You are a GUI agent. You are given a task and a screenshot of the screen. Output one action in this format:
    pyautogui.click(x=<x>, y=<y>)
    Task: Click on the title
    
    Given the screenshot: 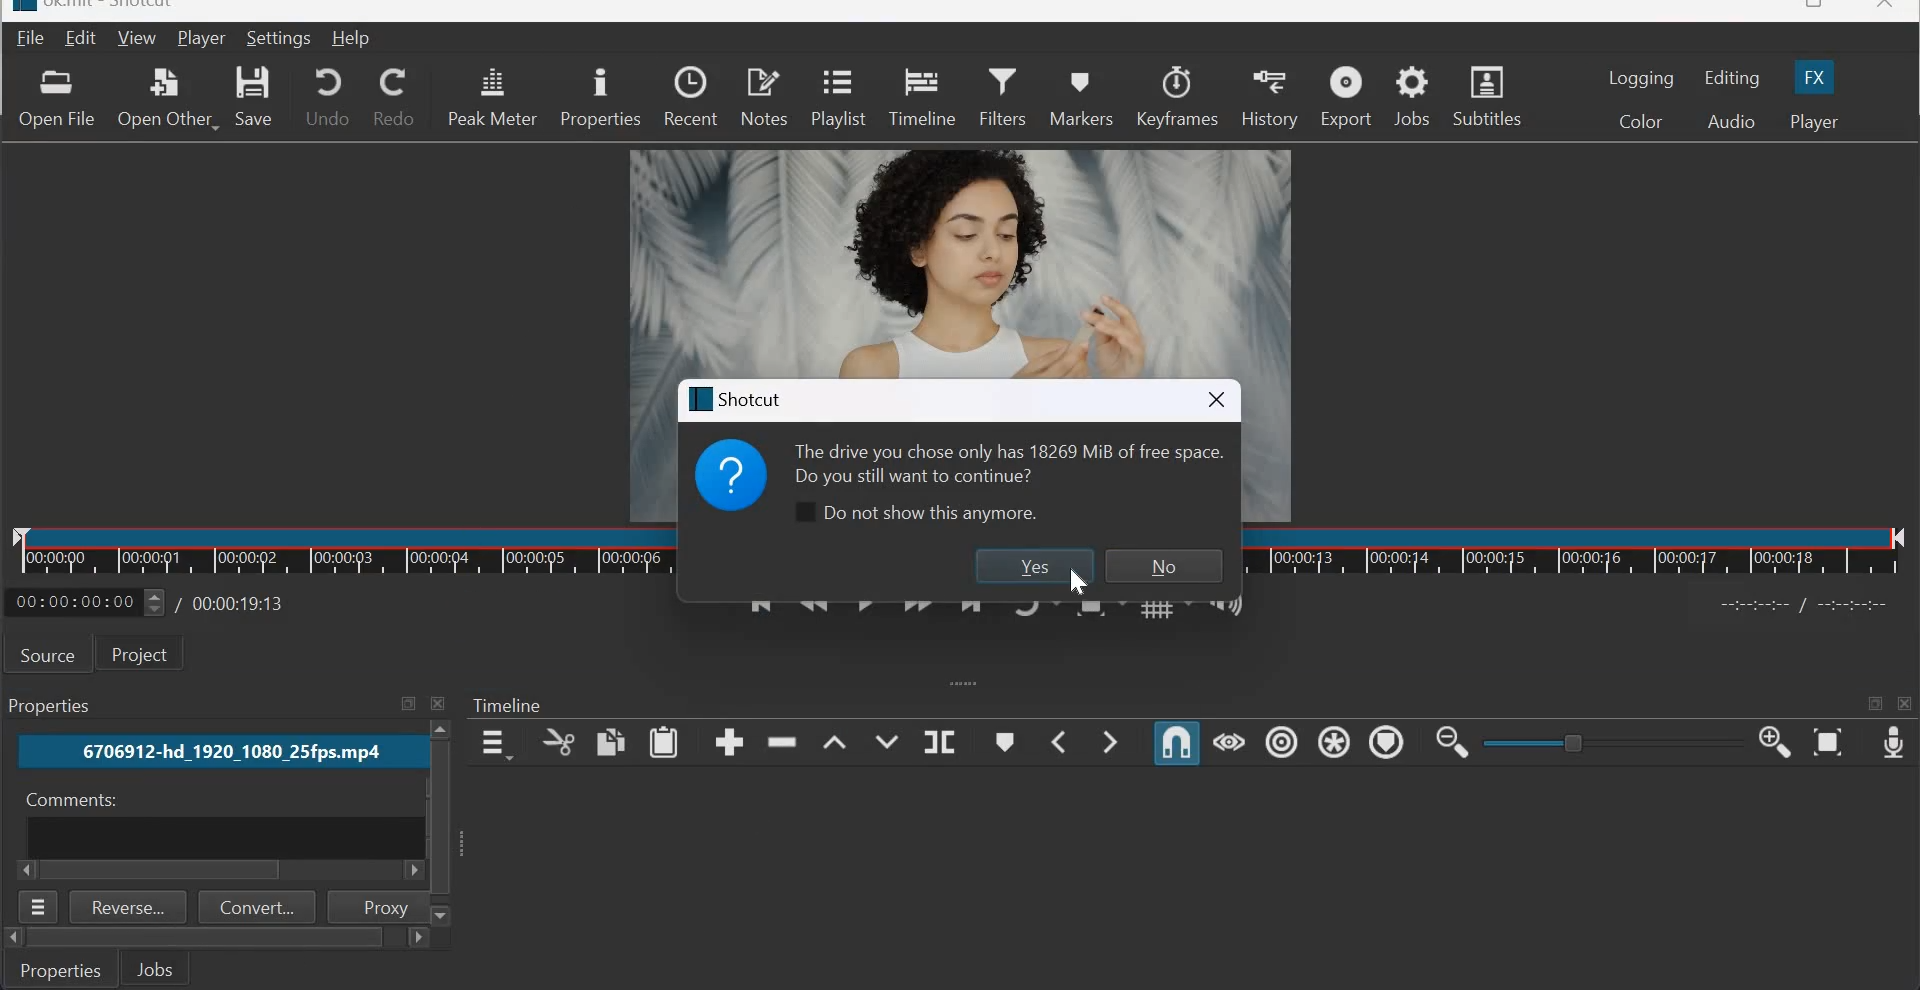 What is the action you would take?
    pyautogui.click(x=115, y=7)
    